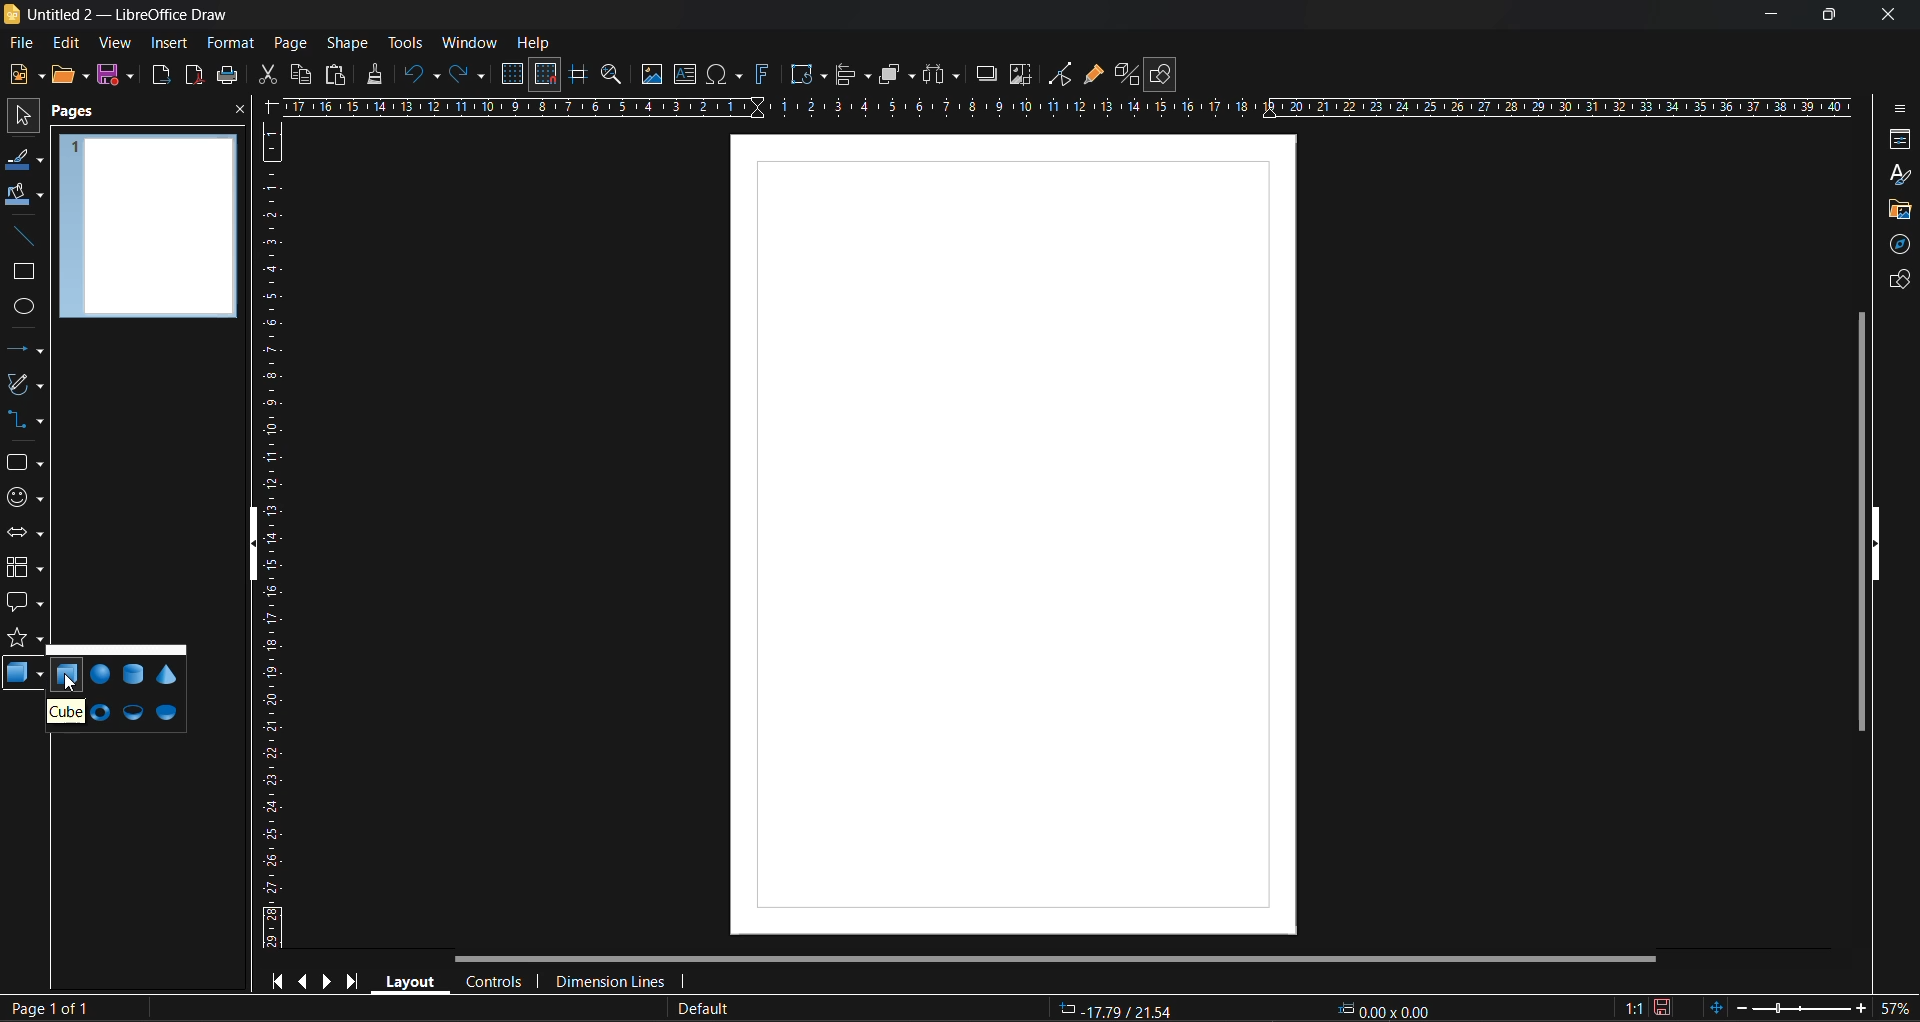  Describe the element at coordinates (24, 308) in the screenshot. I see `ellipse` at that location.